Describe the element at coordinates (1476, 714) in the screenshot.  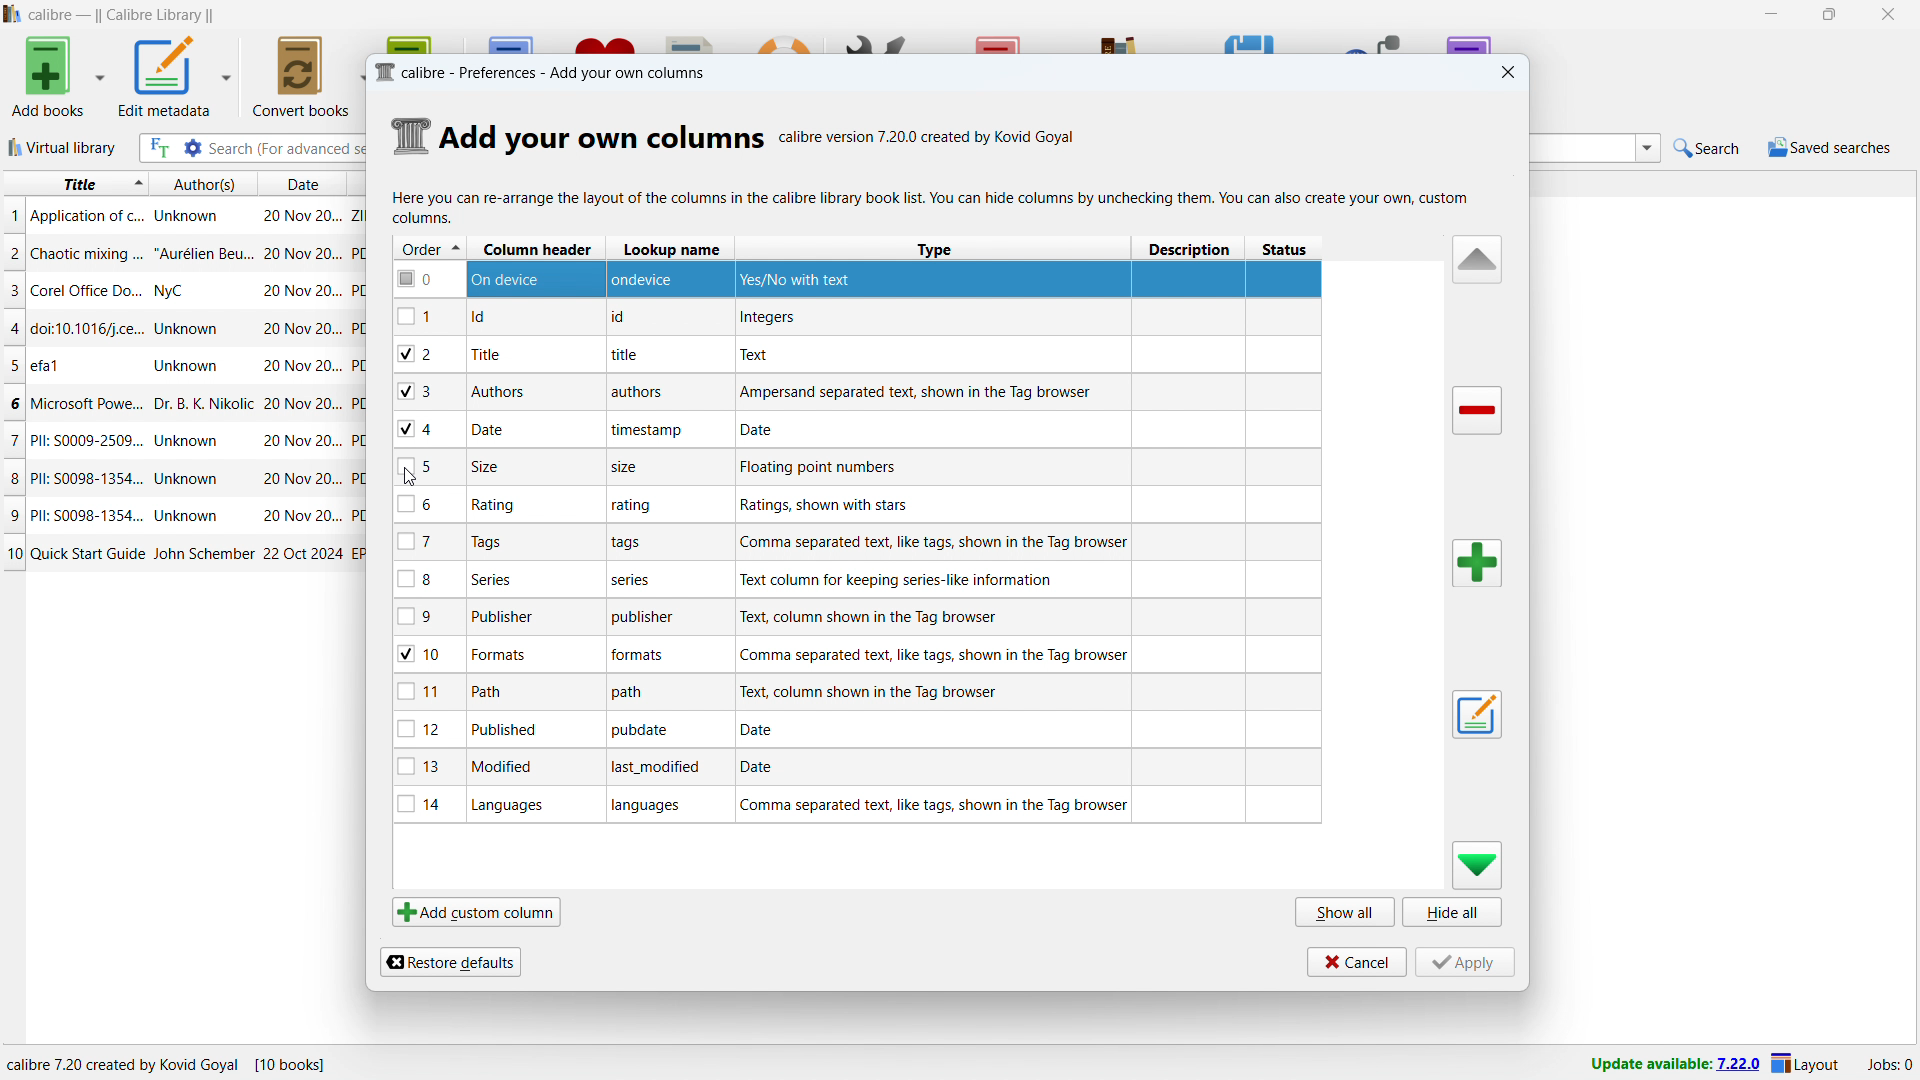
I see `edit a column` at that location.